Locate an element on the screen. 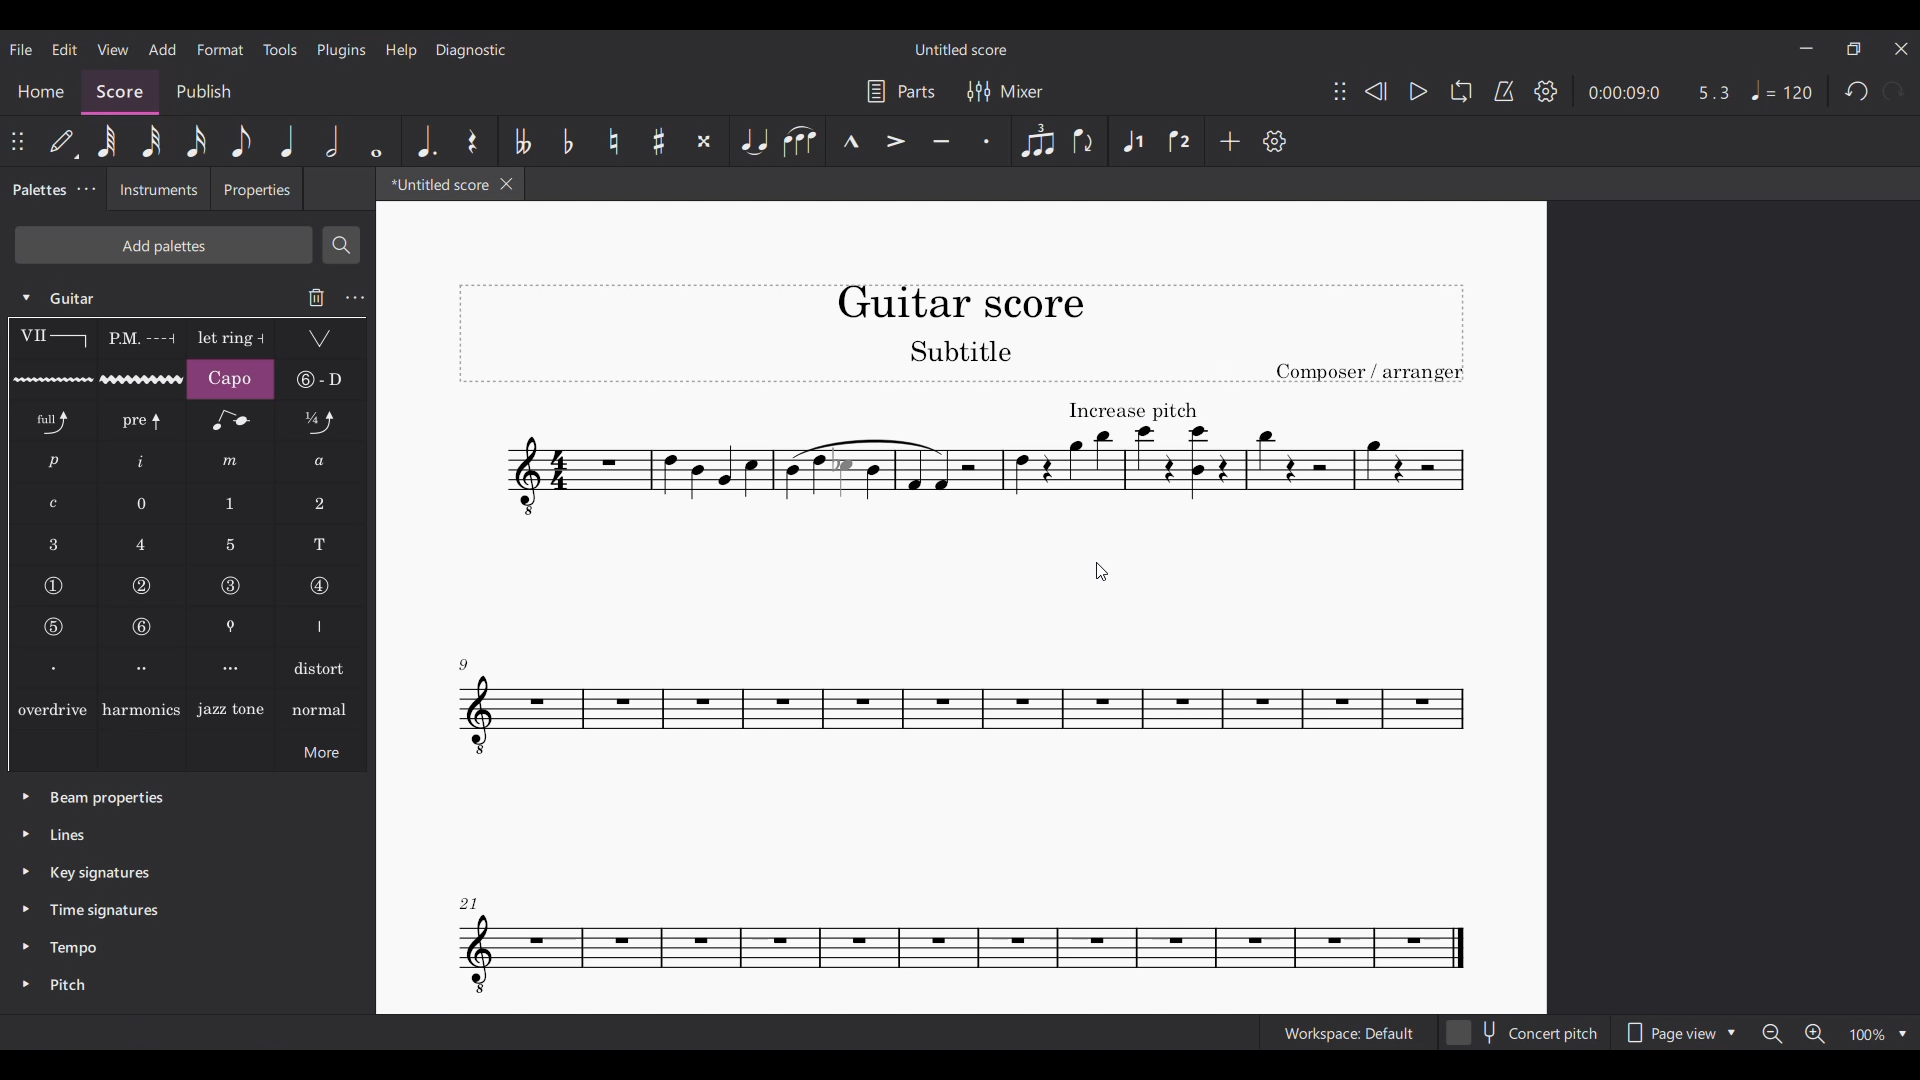  Tenuto is located at coordinates (941, 141).